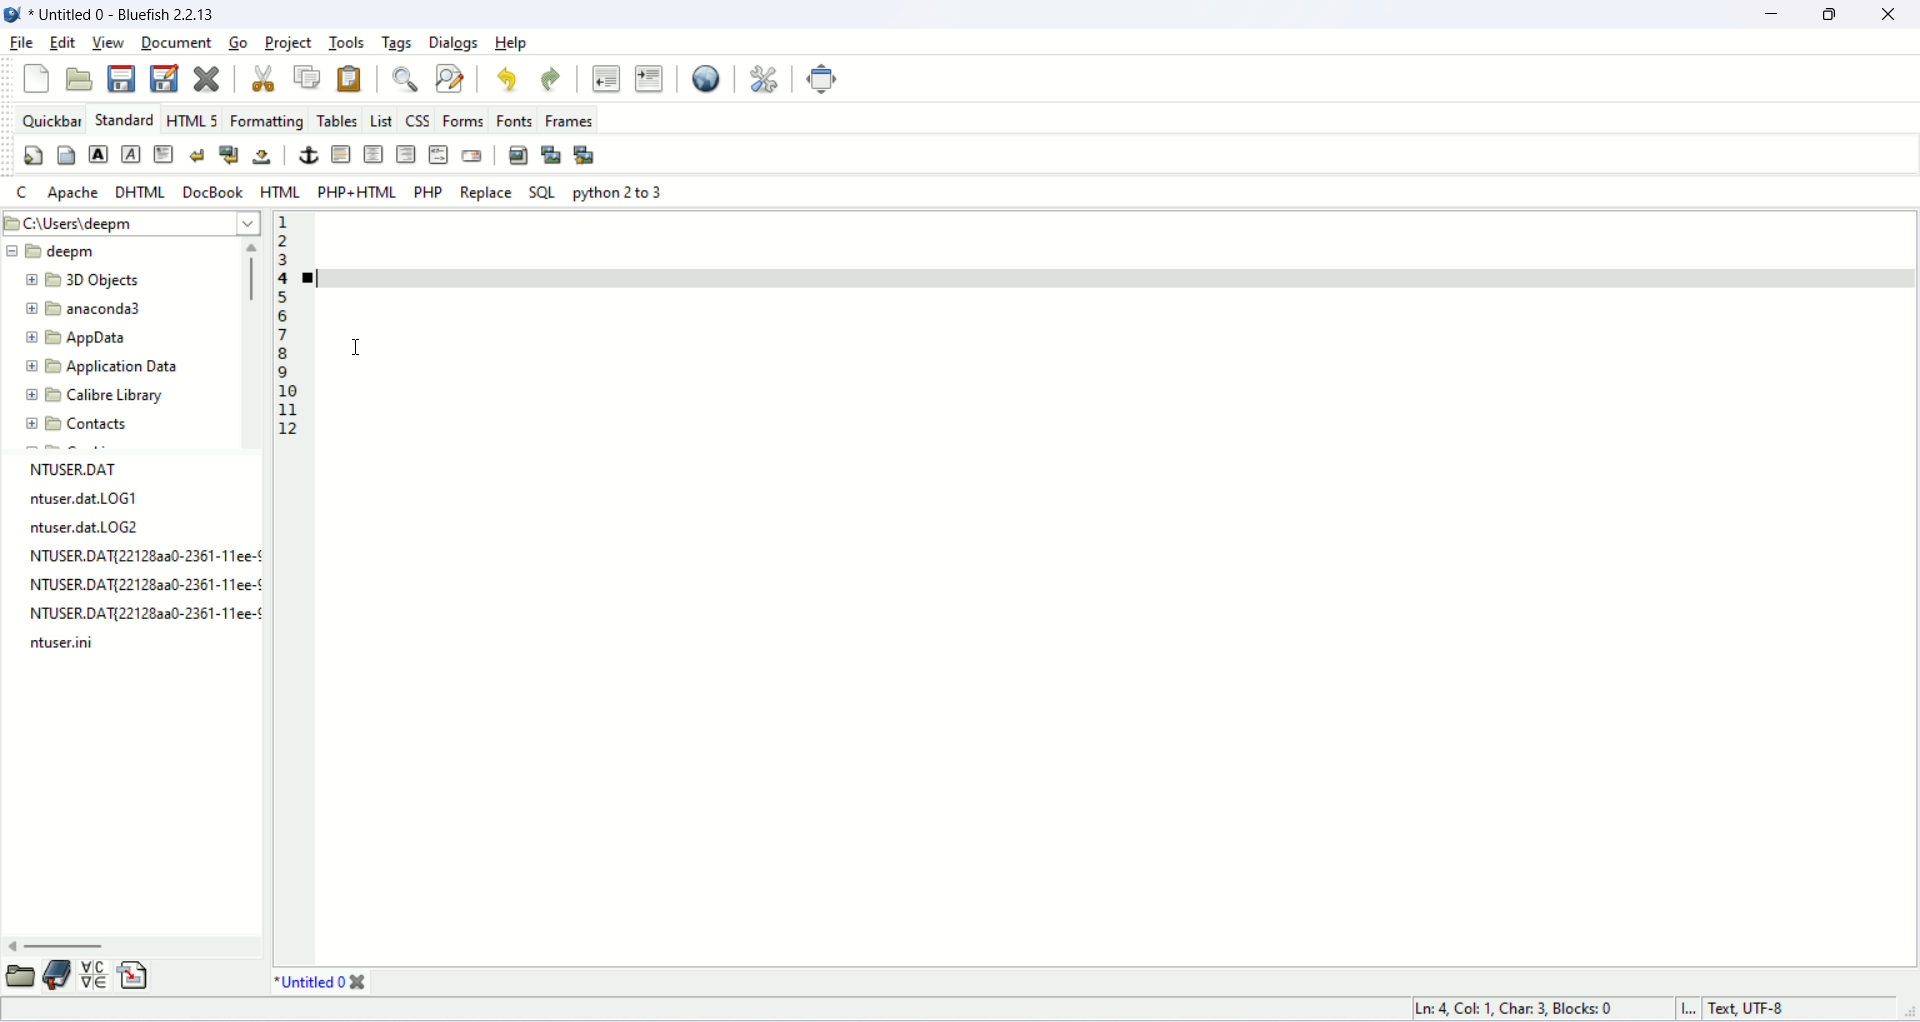  I want to click on line number, so click(283, 325).